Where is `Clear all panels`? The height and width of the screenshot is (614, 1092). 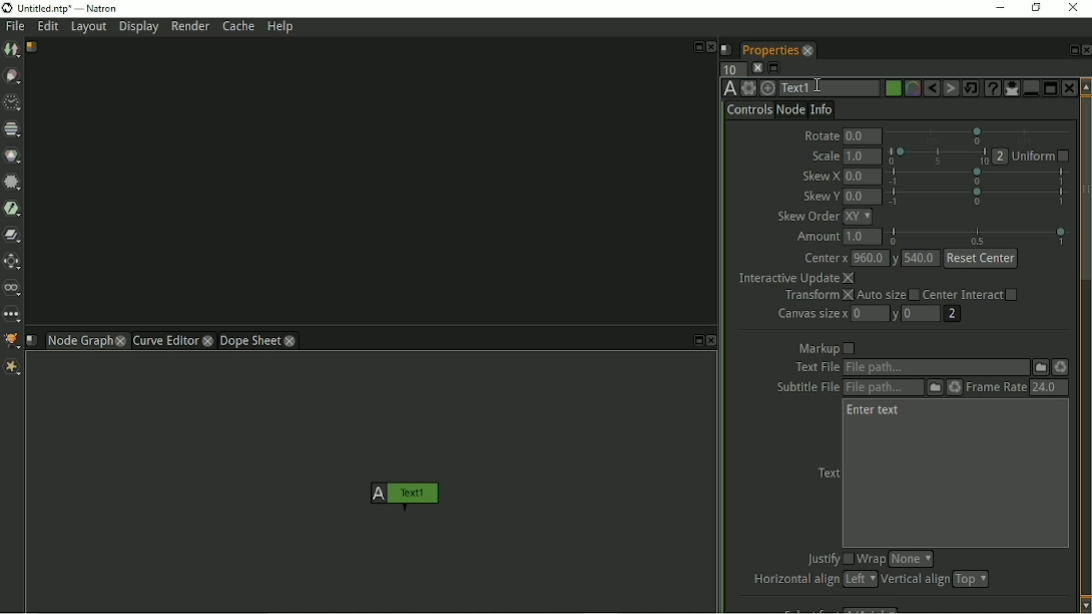
Clear all panels is located at coordinates (757, 67).